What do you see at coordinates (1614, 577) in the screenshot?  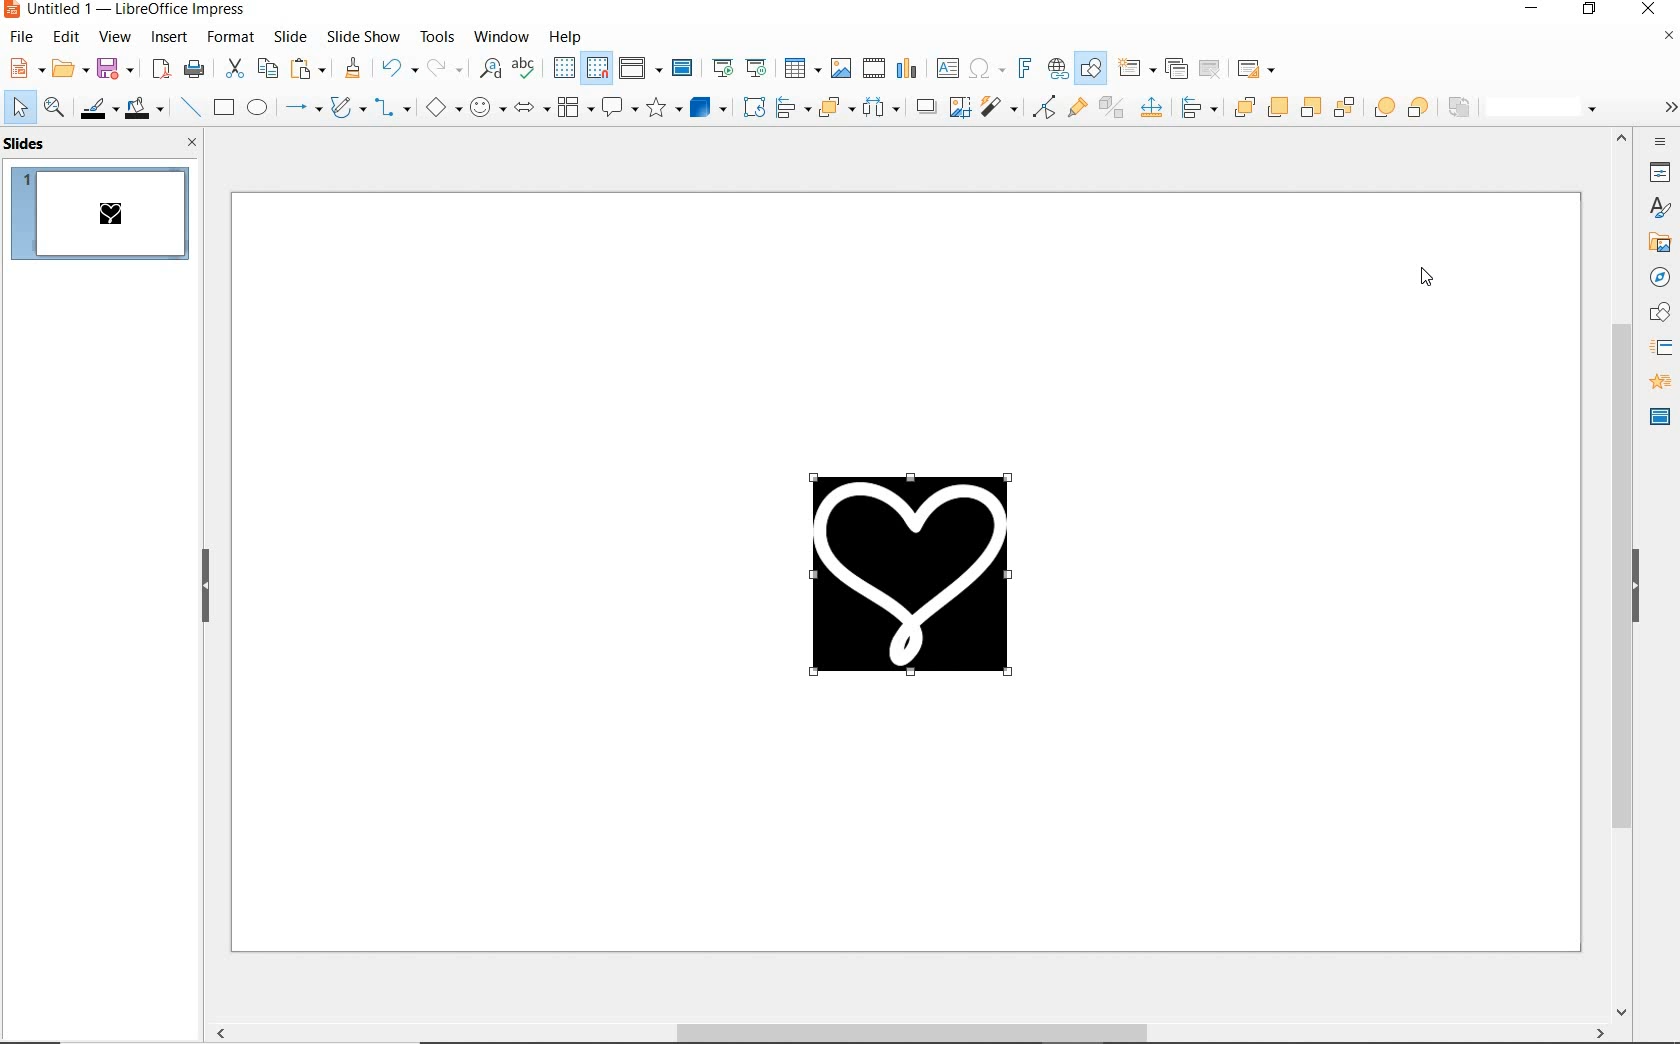 I see `Scroll` at bounding box center [1614, 577].